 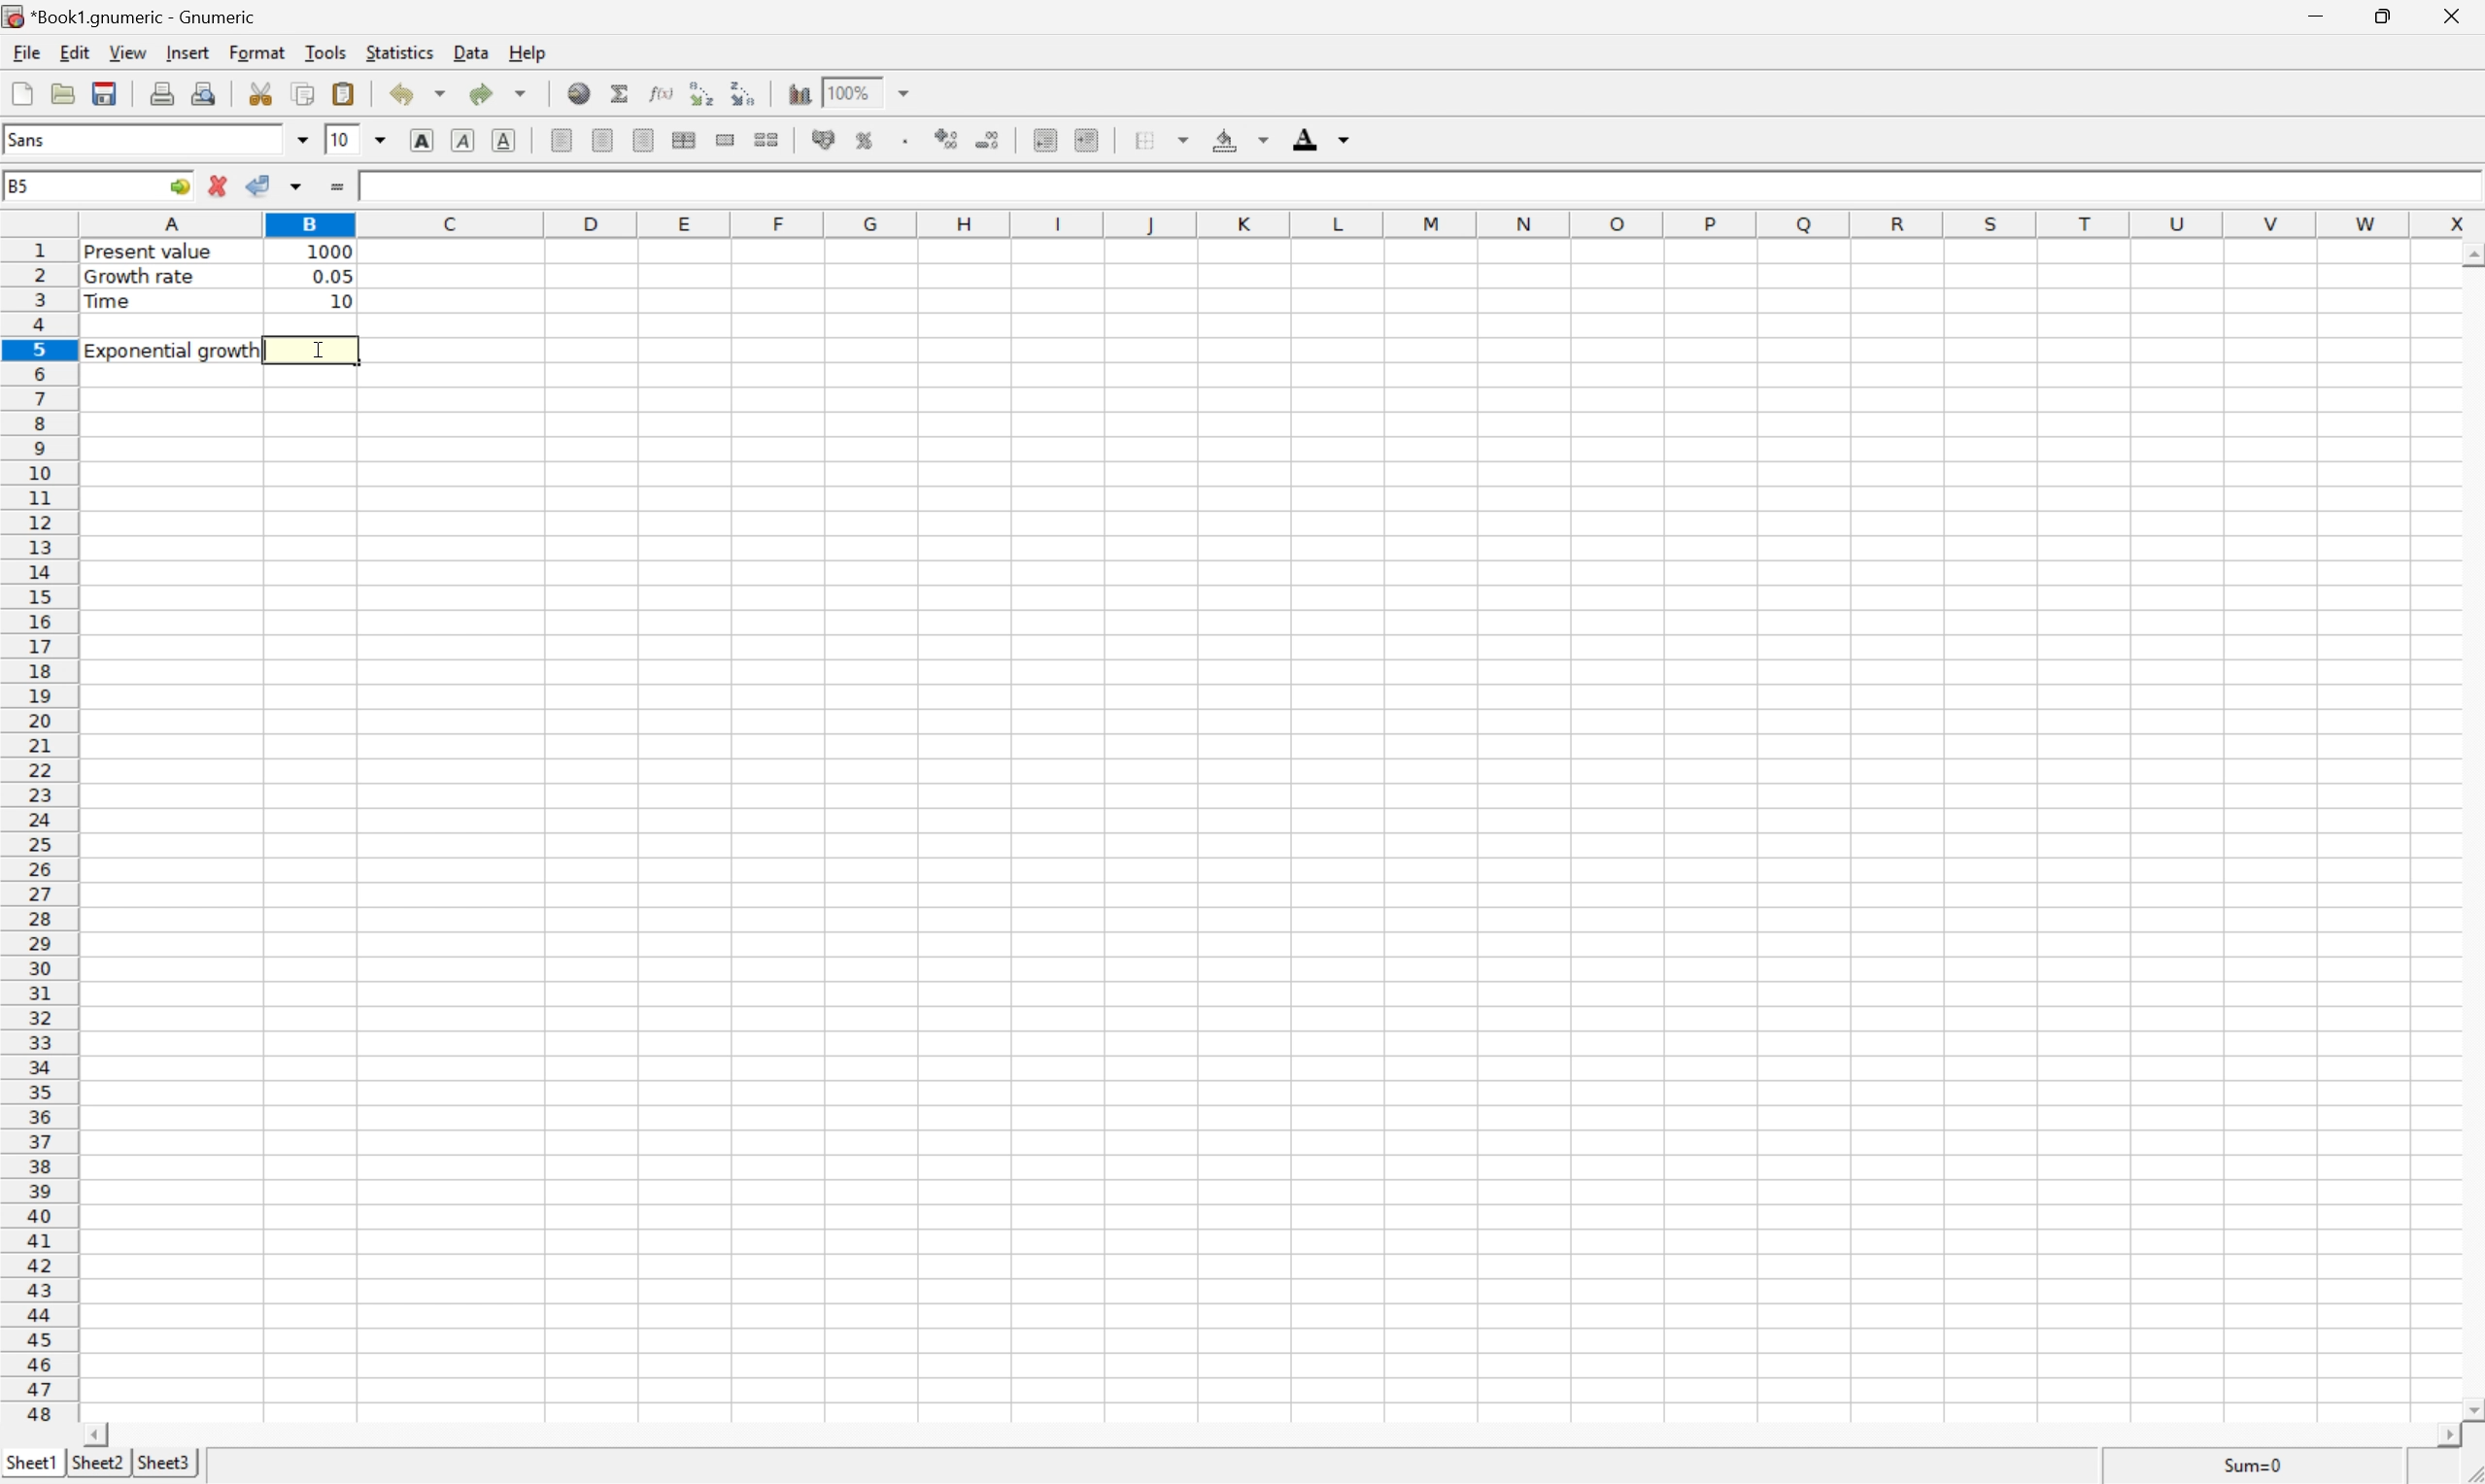 What do you see at coordinates (152, 254) in the screenshot?
I see `Present value` at bounding box center [152, 254].